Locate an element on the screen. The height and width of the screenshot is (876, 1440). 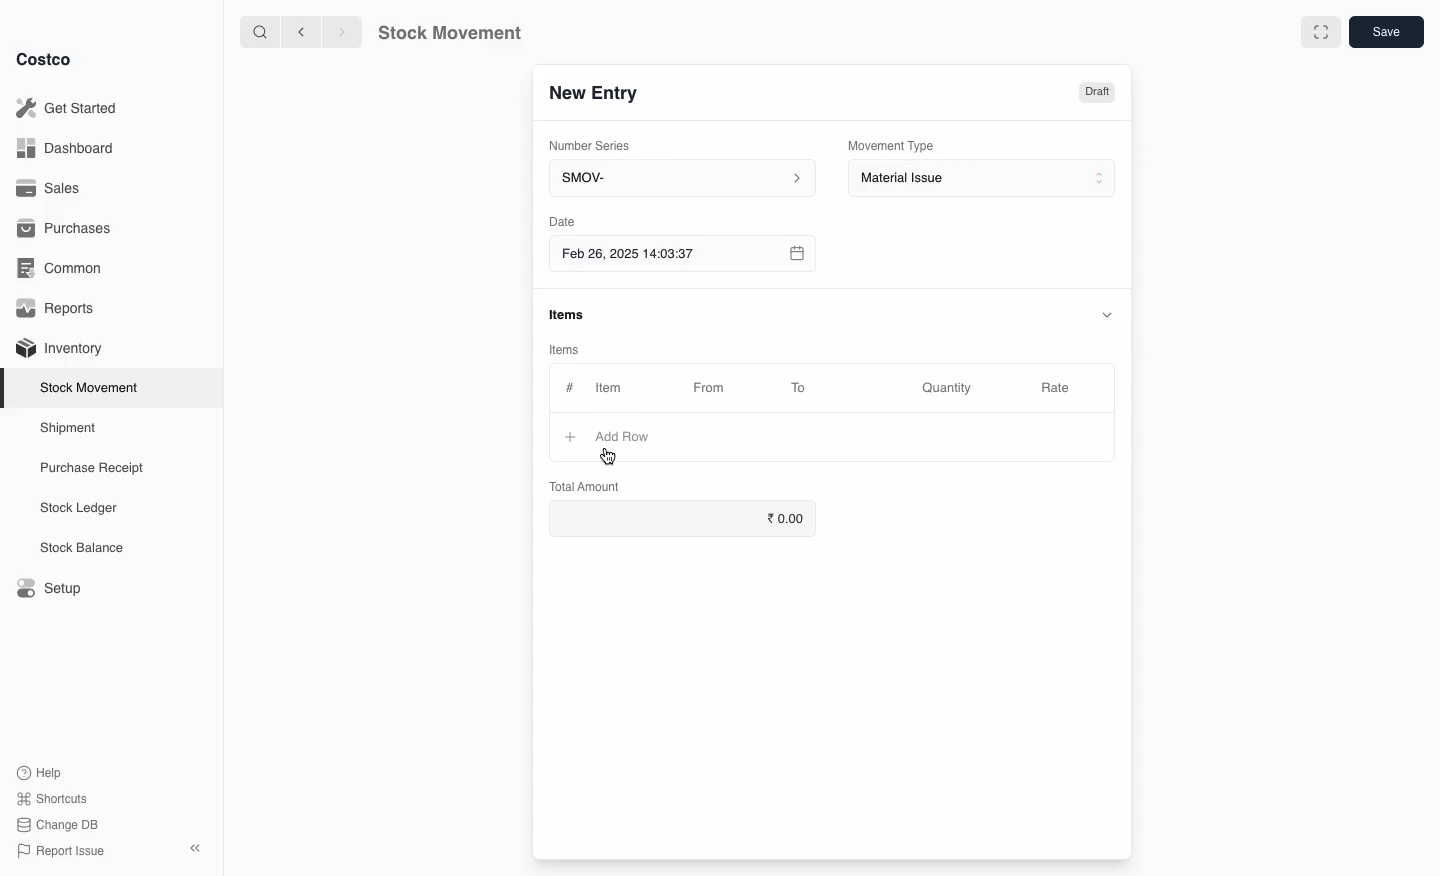
Feb 26, 2025 14:03:37 is located at coordinates (681, 255).